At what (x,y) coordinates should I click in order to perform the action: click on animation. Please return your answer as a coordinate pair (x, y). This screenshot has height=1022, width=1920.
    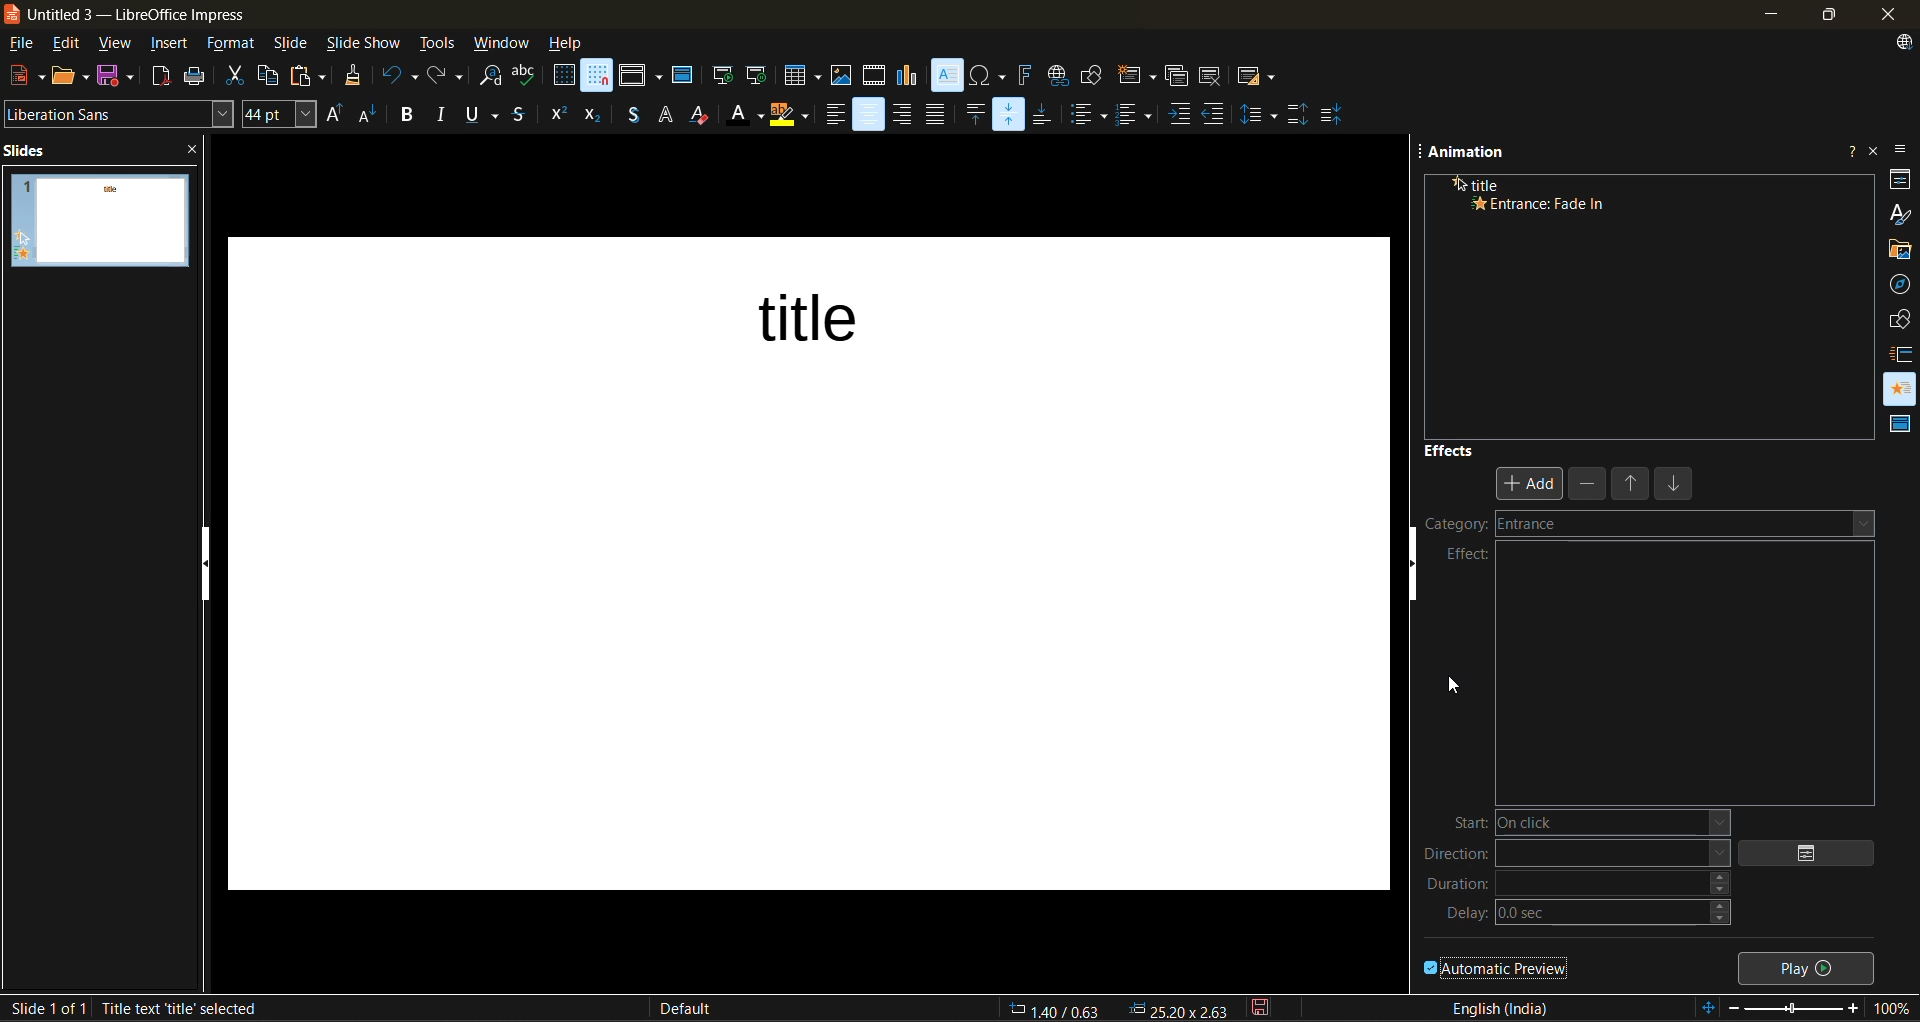
    Looking at the image, I should click on (1469, 155).